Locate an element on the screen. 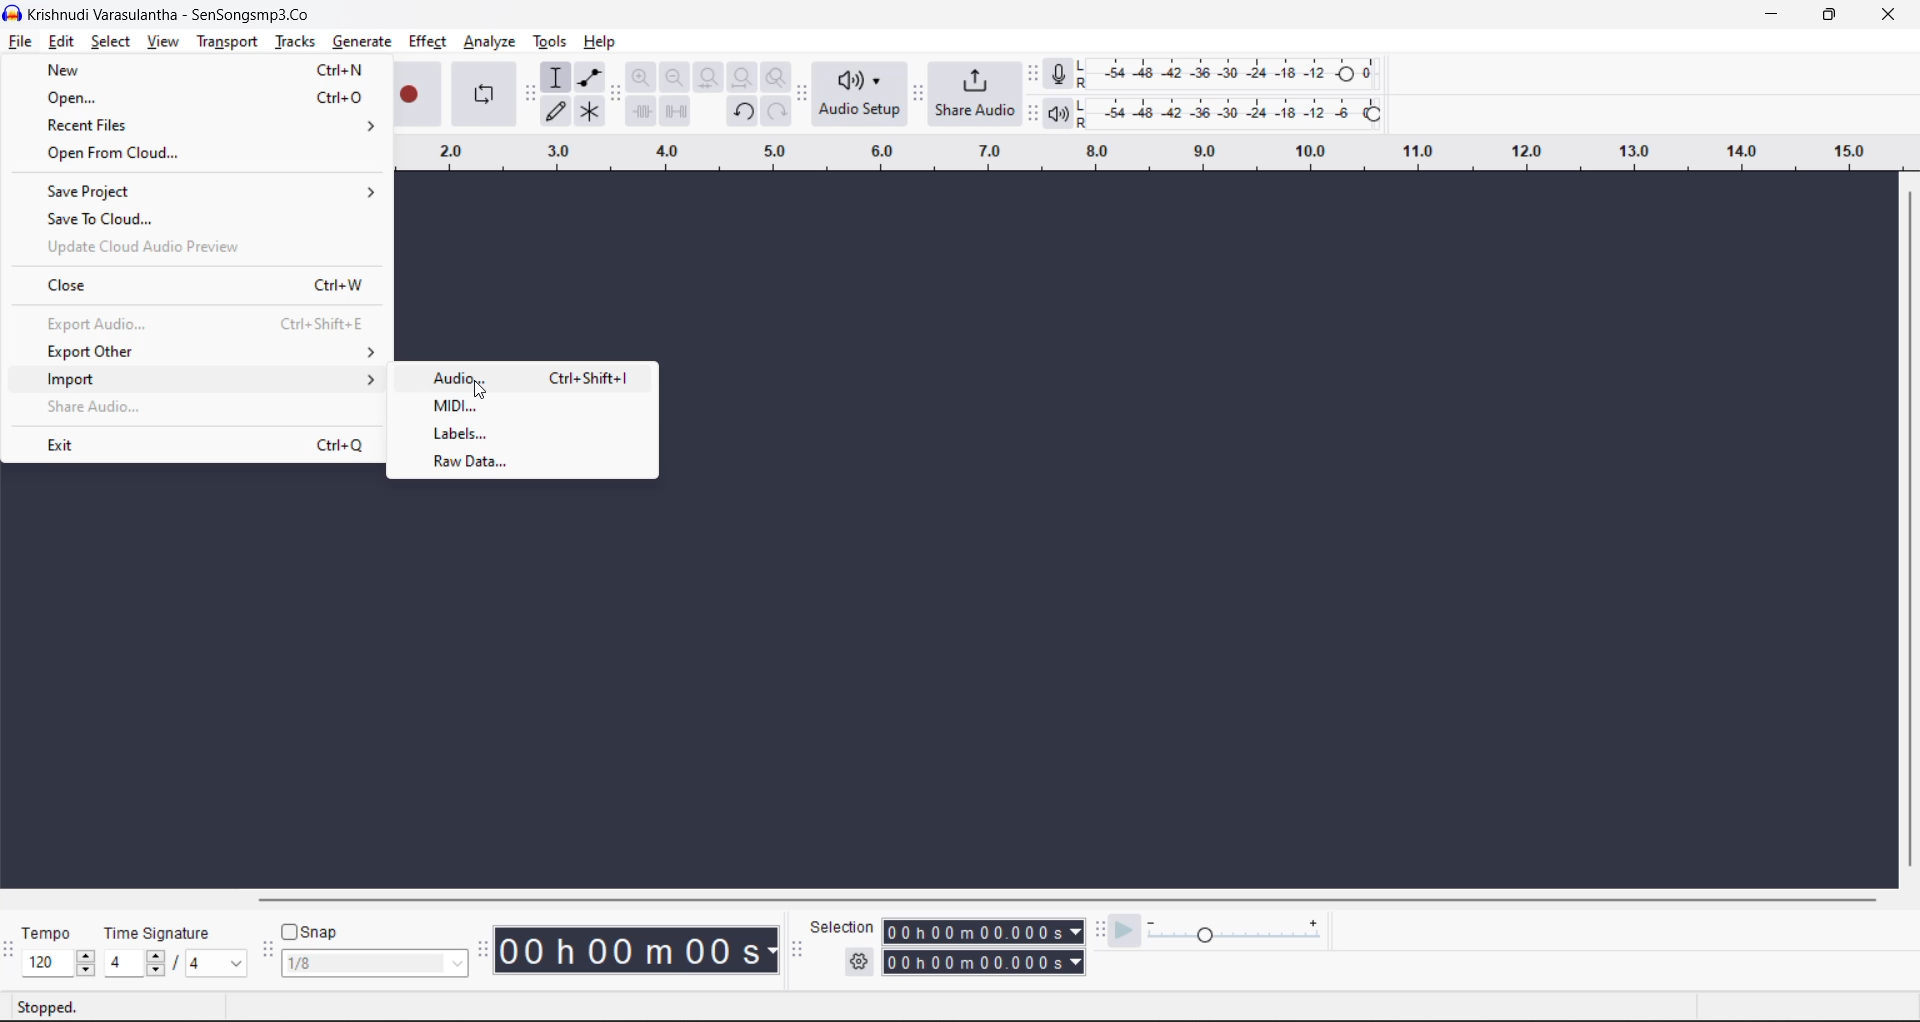  tempo is located at coordinates (52, 935).